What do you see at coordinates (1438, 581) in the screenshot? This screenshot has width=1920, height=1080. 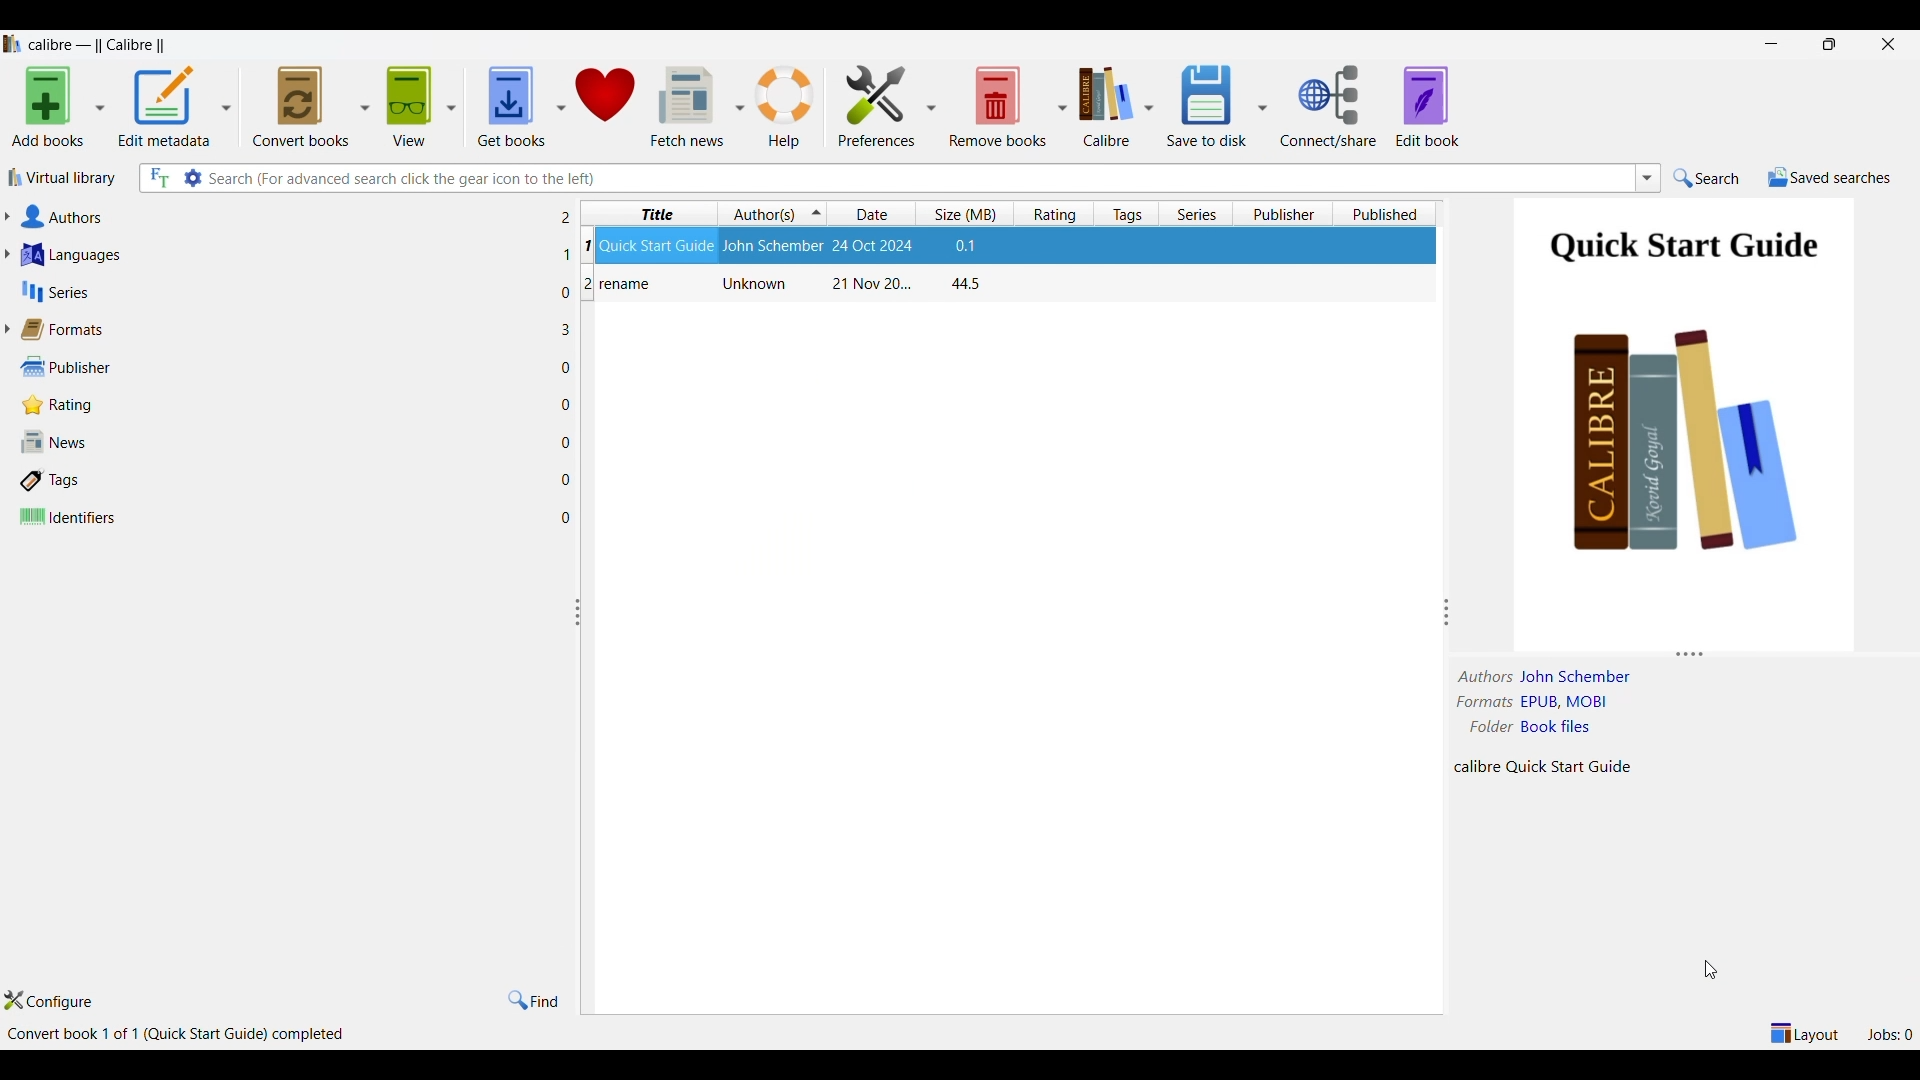 I see `Change width of panels attached` at bounding box center [1438, 581].